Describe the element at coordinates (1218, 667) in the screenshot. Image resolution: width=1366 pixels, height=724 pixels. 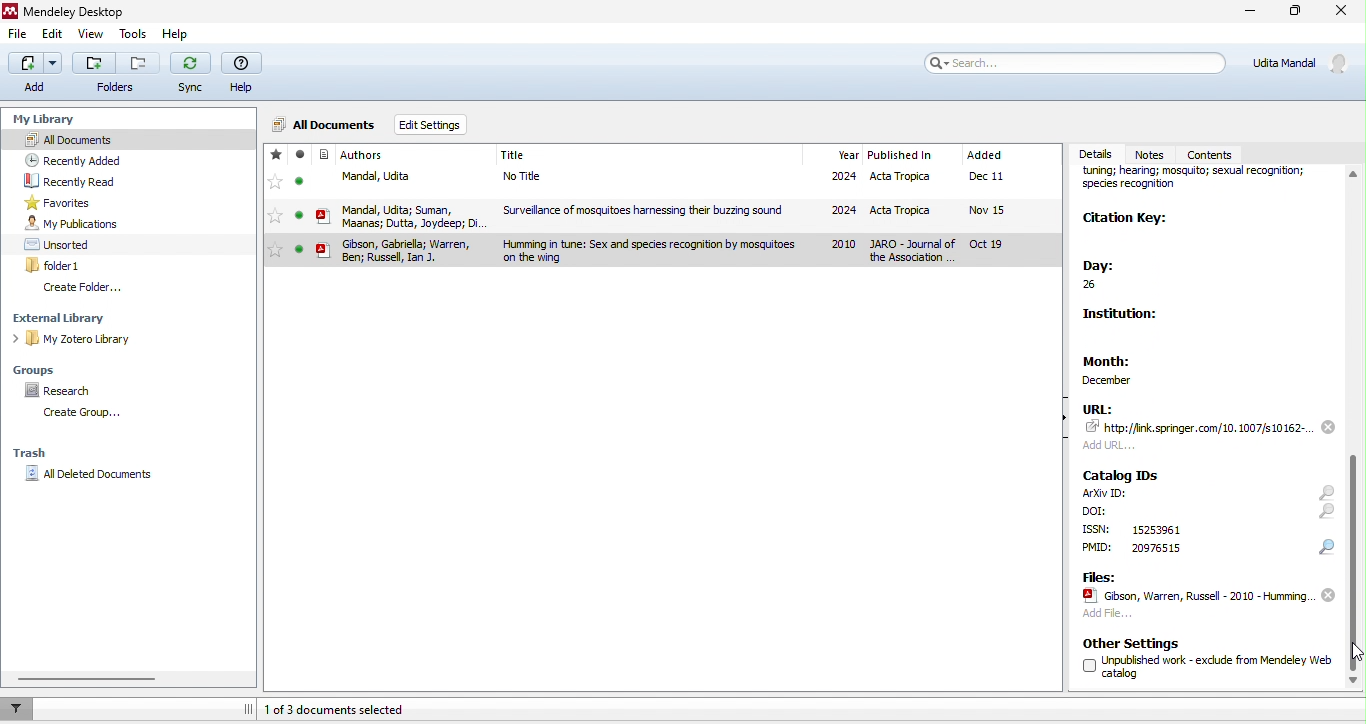
I see `text` at that location.